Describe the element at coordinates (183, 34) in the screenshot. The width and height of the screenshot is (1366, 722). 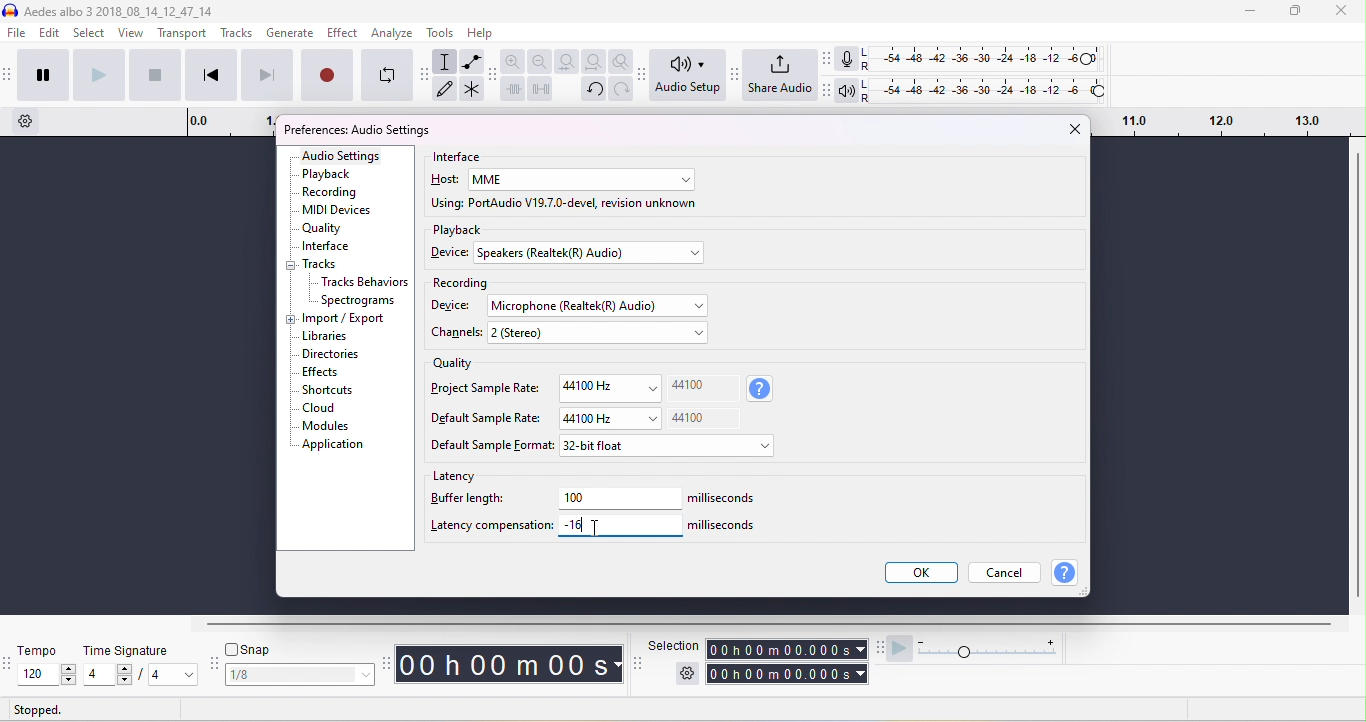
I see `transport` at that location.